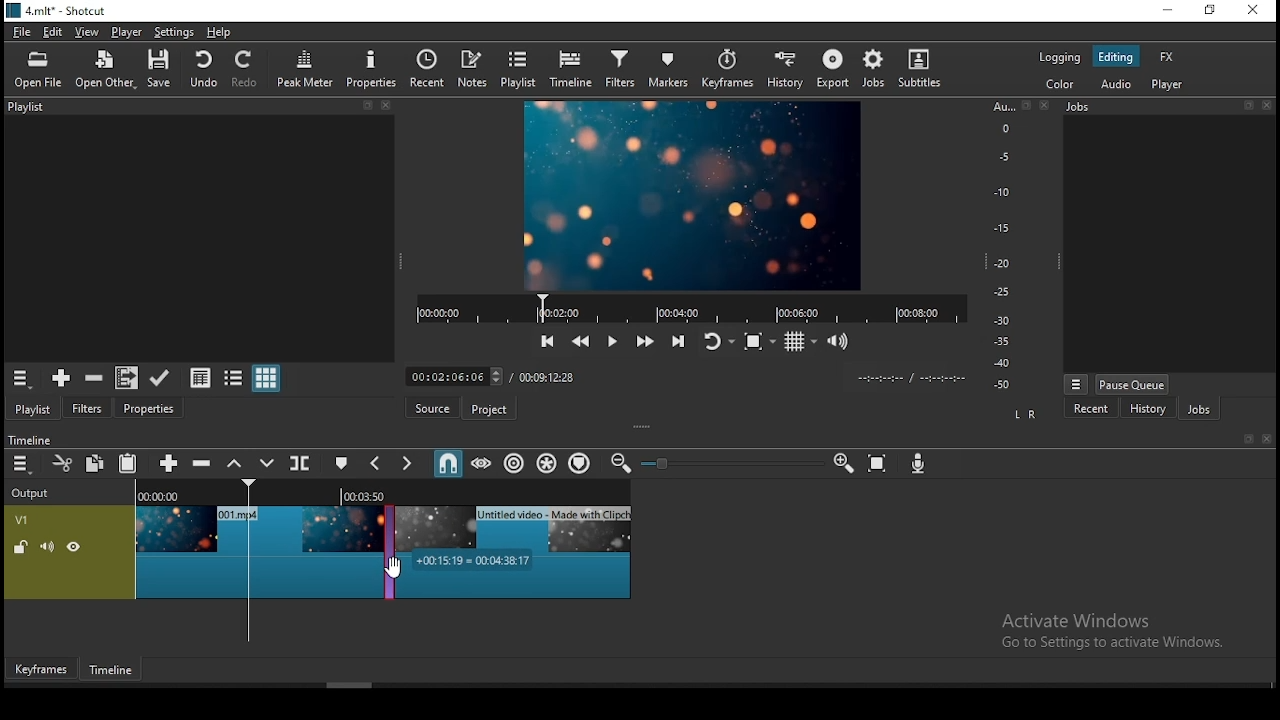 The image size is (1280, 720). What do you see at coordinates (918, 464) in the screenshot?
I see `record audio` at bounding box center [918, 464].